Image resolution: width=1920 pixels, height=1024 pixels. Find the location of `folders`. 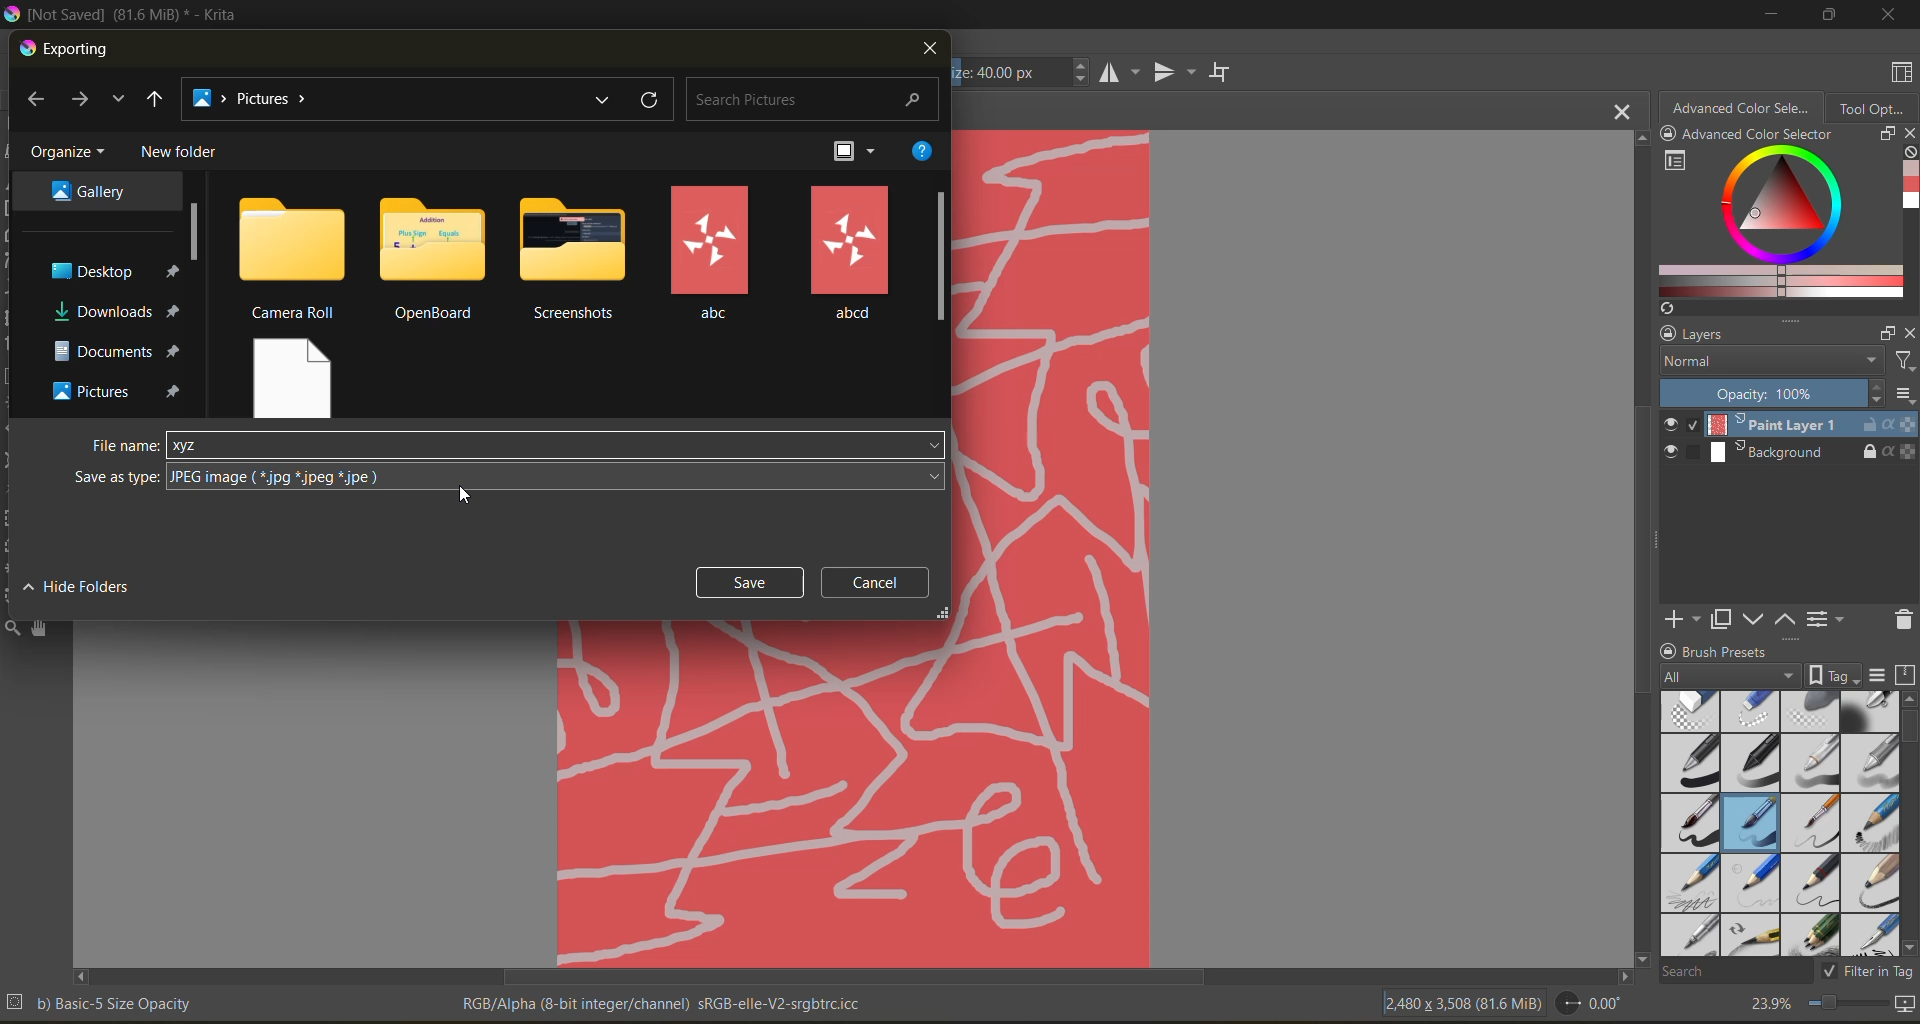

folders is located at coordinates (434, 259).